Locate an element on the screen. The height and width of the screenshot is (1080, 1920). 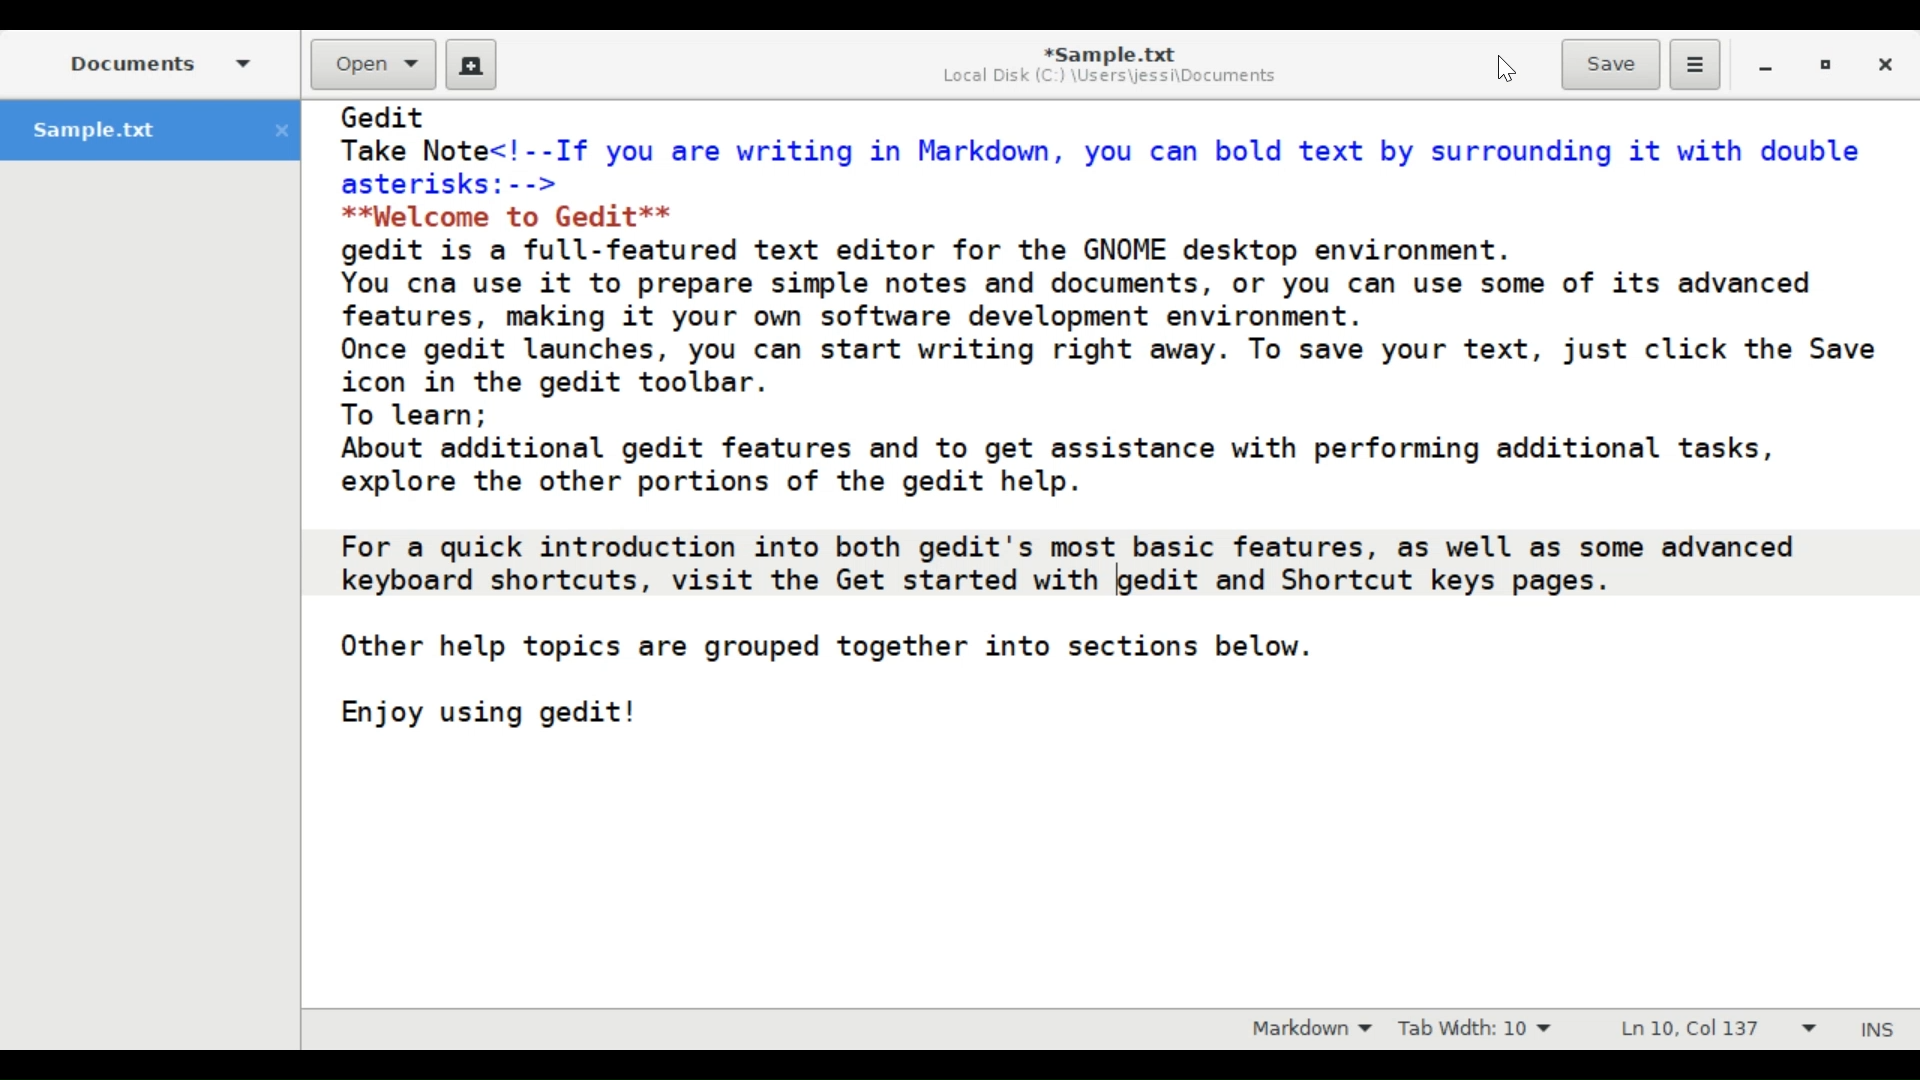
Save is located at coordinates (1613, 63).